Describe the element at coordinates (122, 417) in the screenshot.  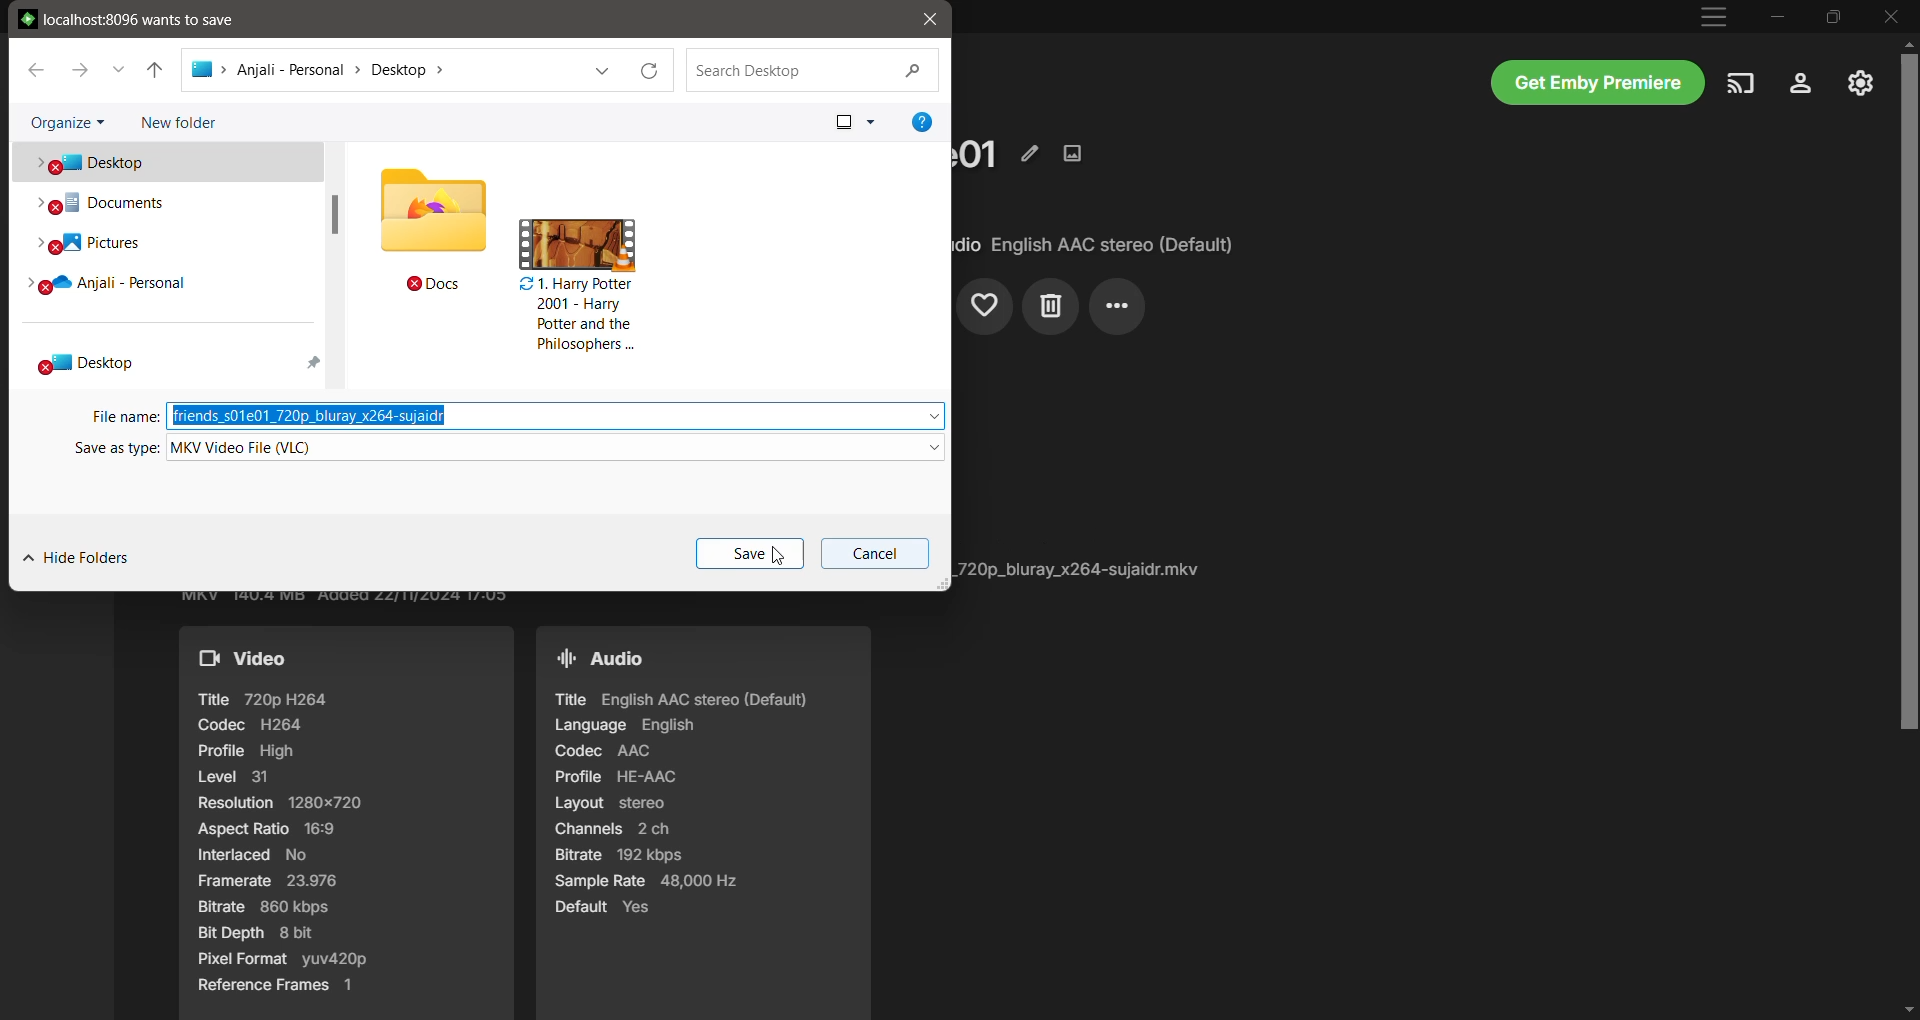
I see `File Name` at that location.